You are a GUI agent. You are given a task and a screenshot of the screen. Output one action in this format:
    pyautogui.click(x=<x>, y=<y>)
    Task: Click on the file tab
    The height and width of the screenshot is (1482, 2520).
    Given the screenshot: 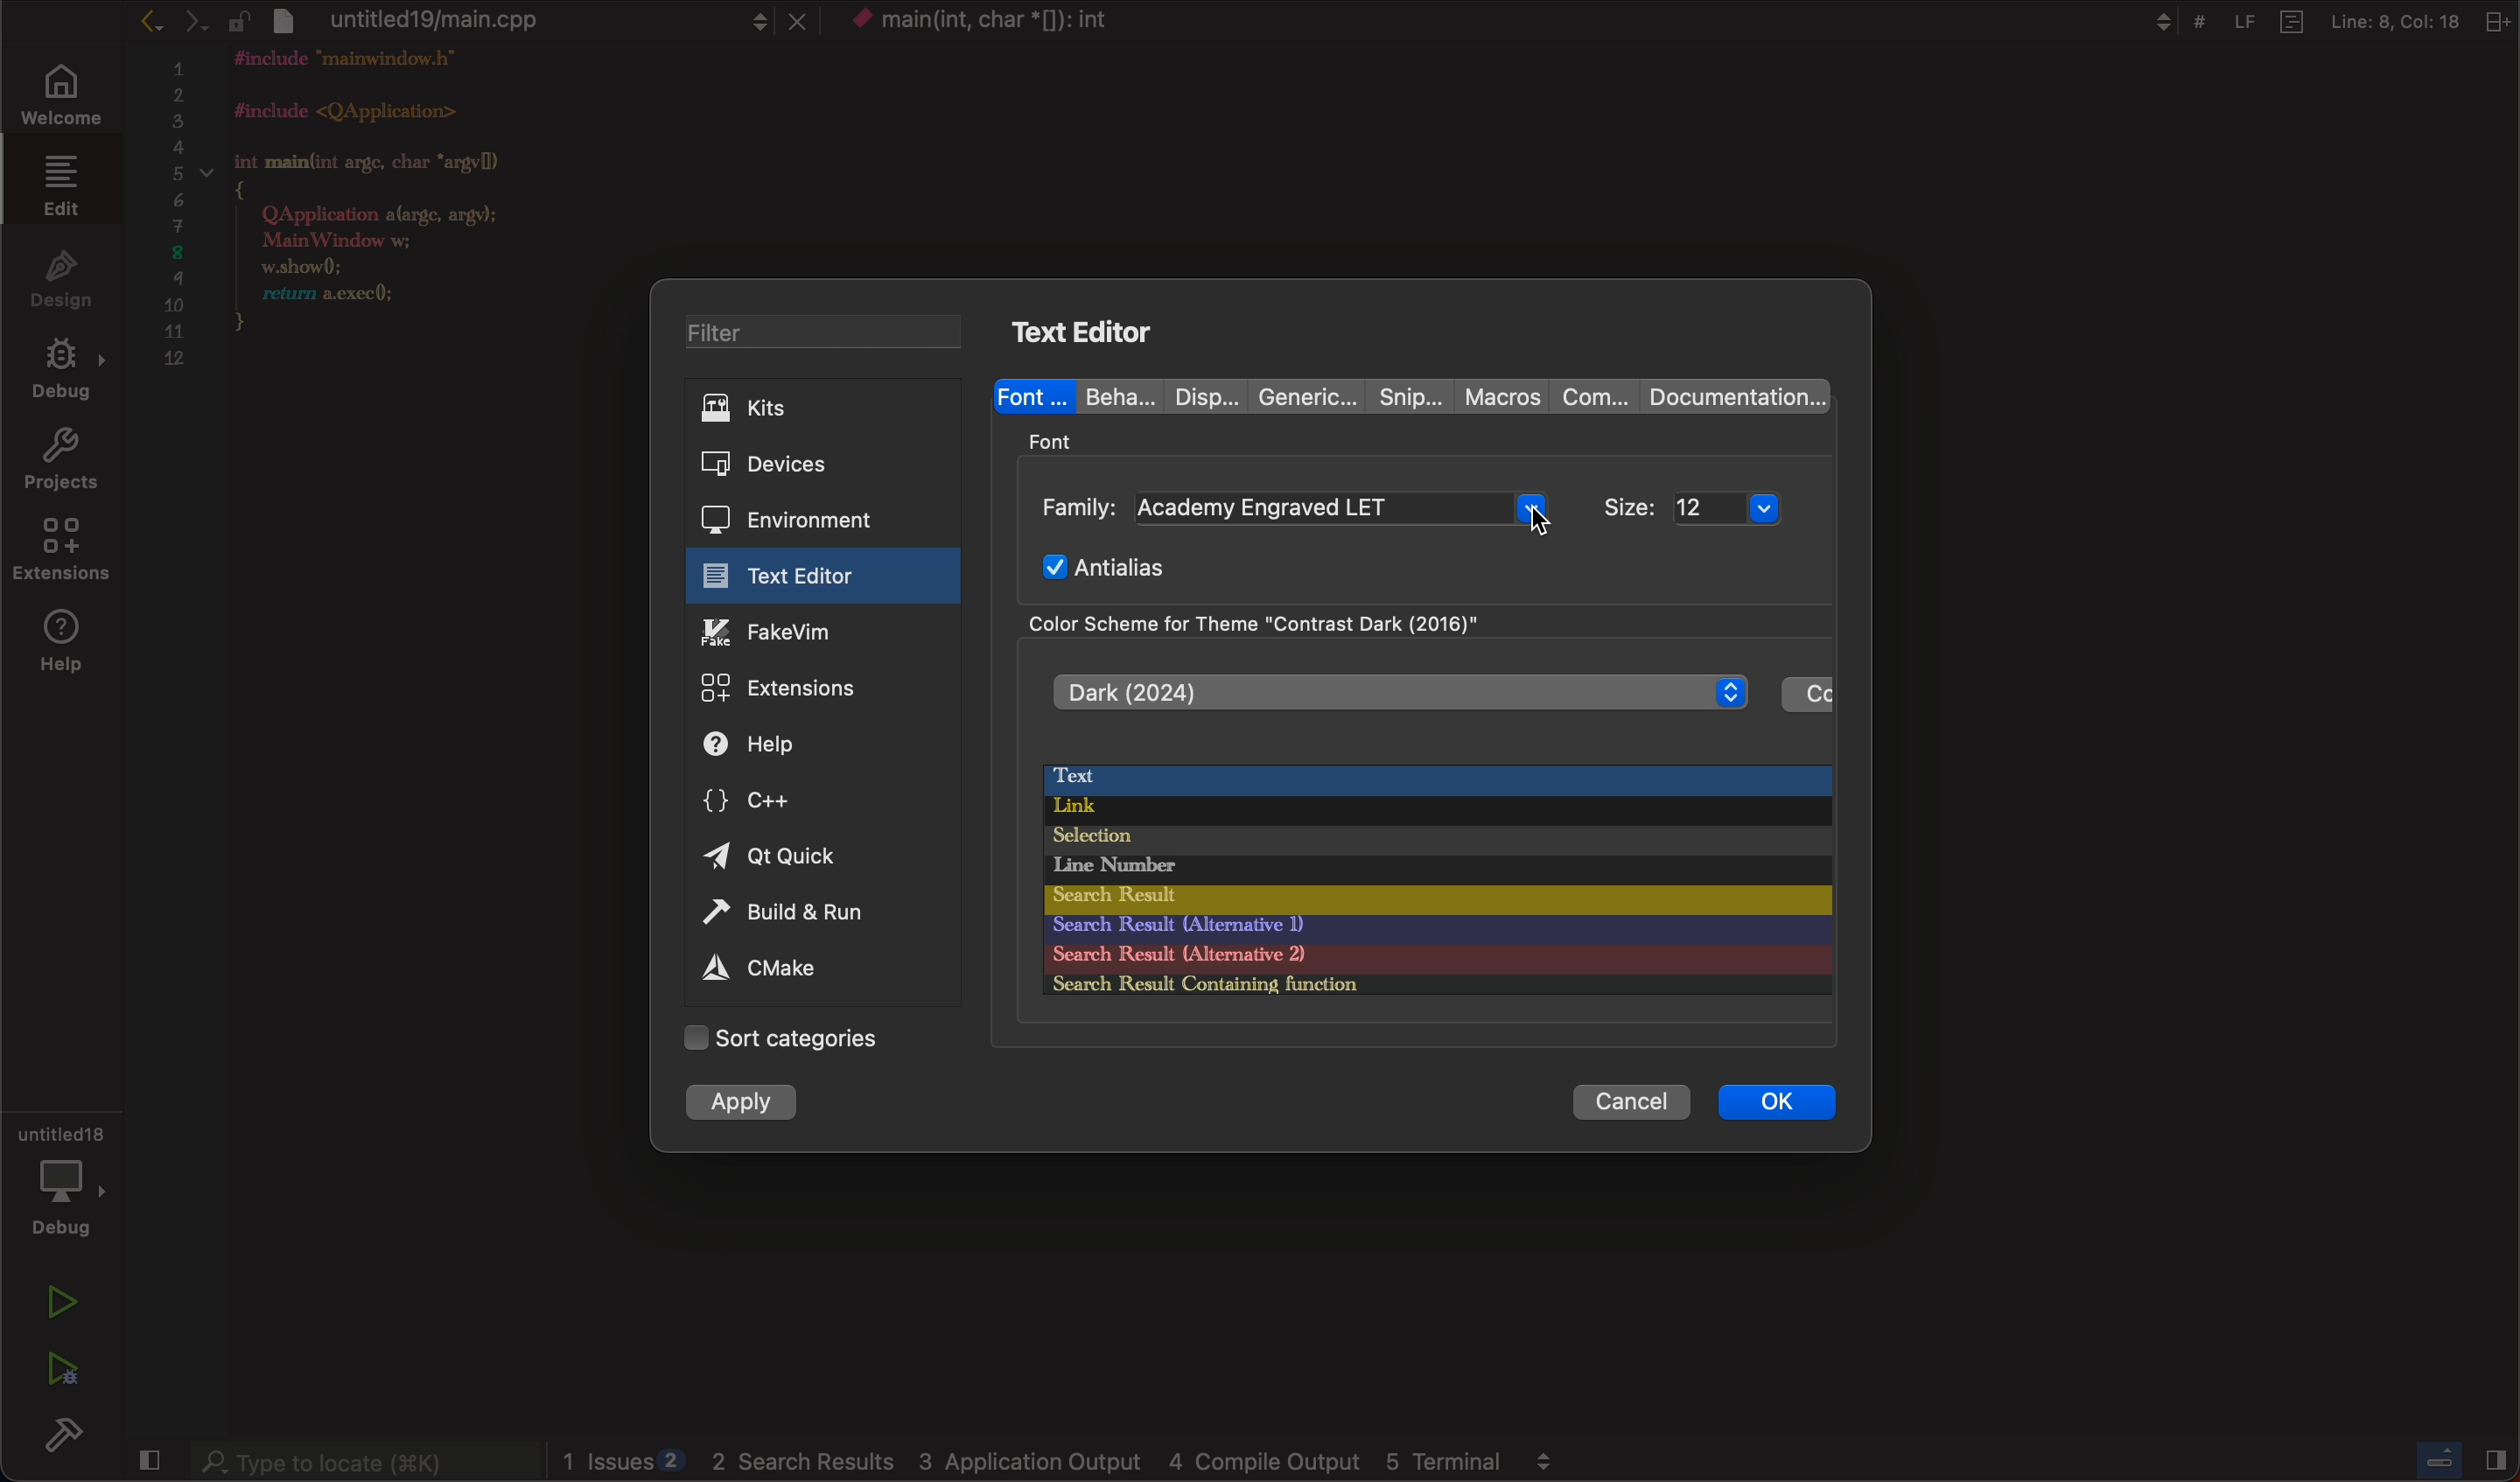 What is the action you would take?
    pyautogui.click(x=546, y=22)
    